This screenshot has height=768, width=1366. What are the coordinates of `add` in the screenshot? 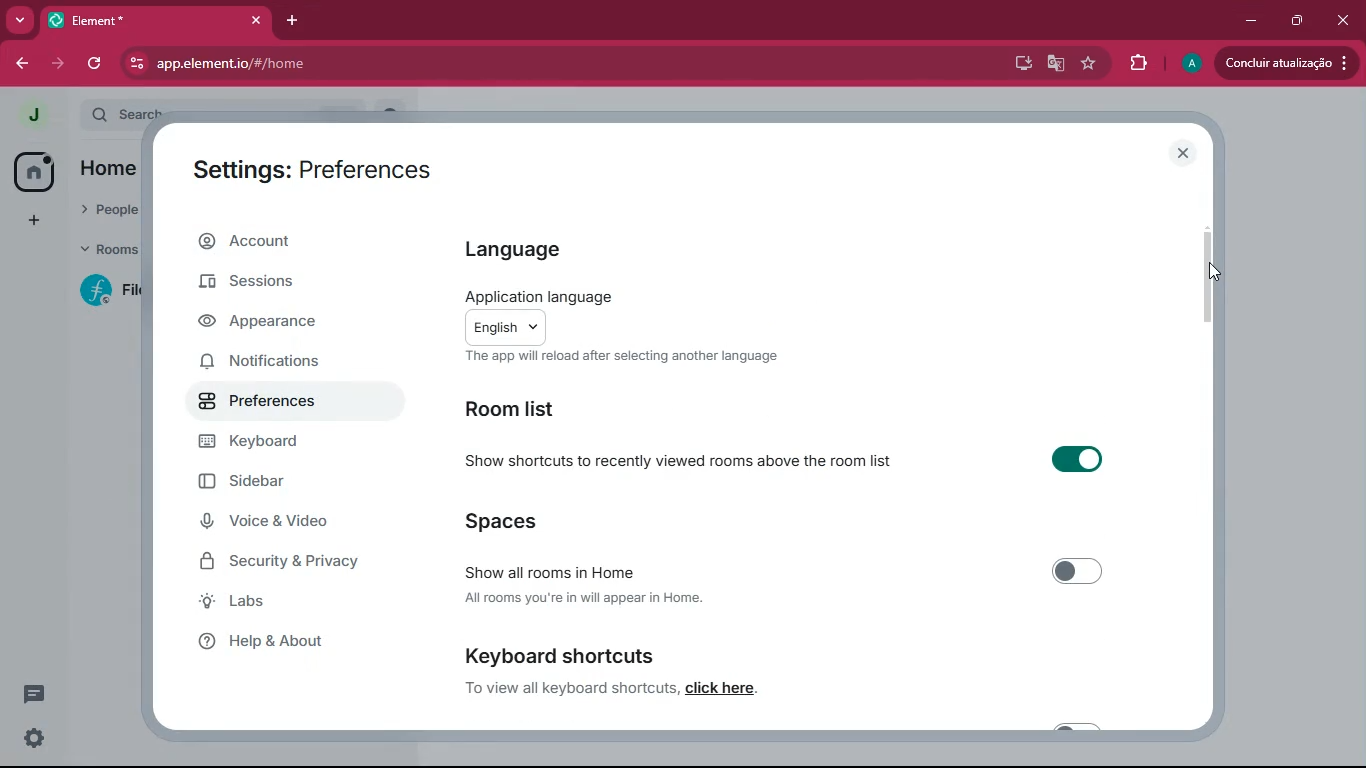 It's located at (35, 219).